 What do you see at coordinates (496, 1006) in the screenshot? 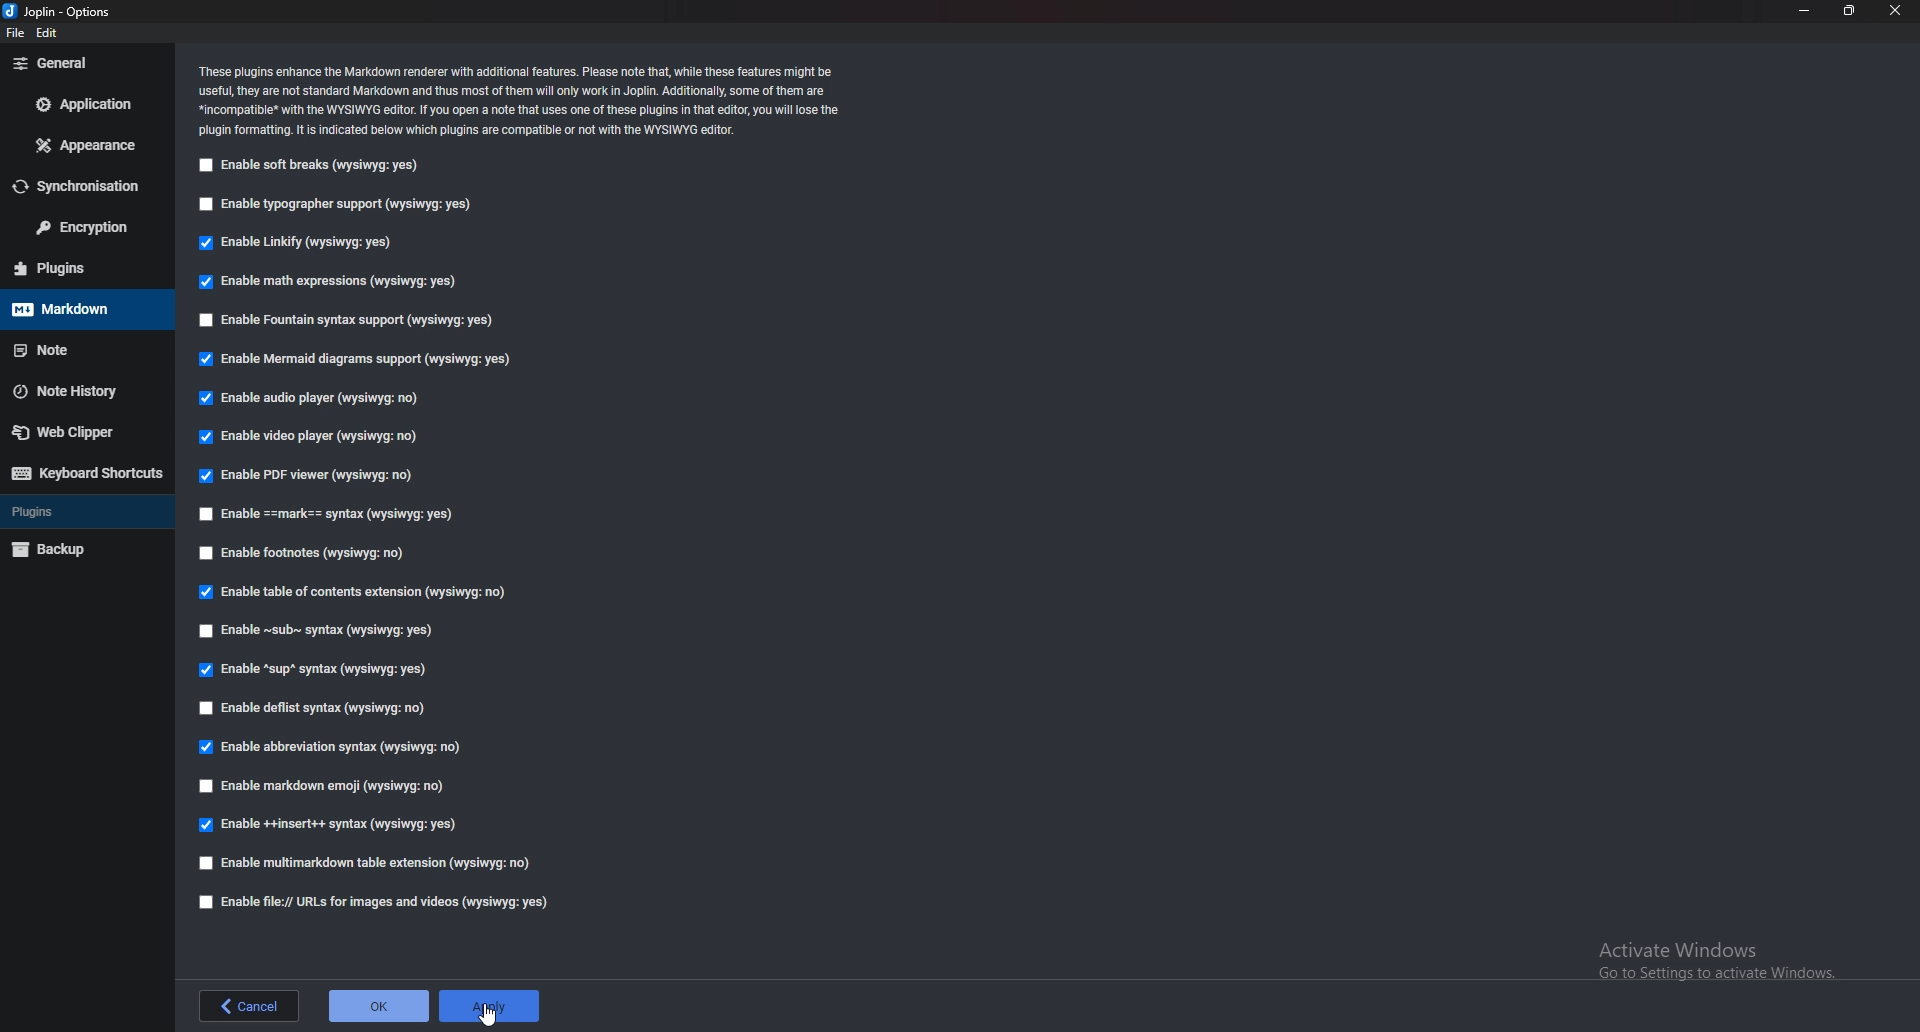
I see `apply` at bounding box center [496, 1006].